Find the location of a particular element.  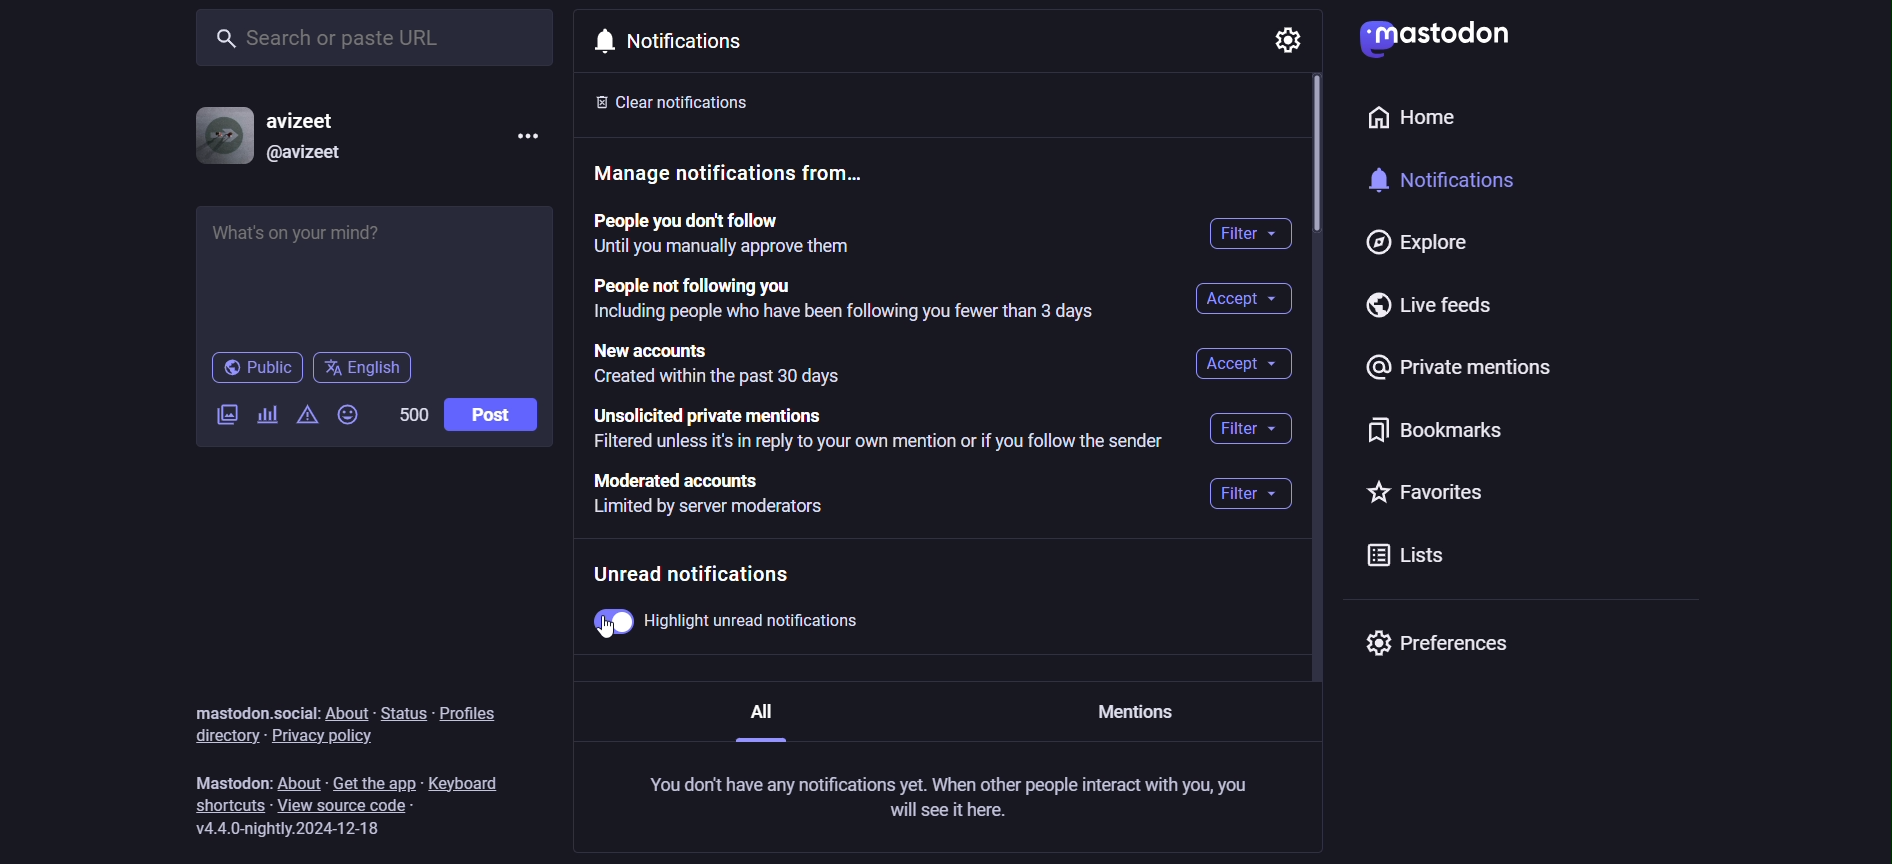

people not following you is located at coordinates (841, 301).